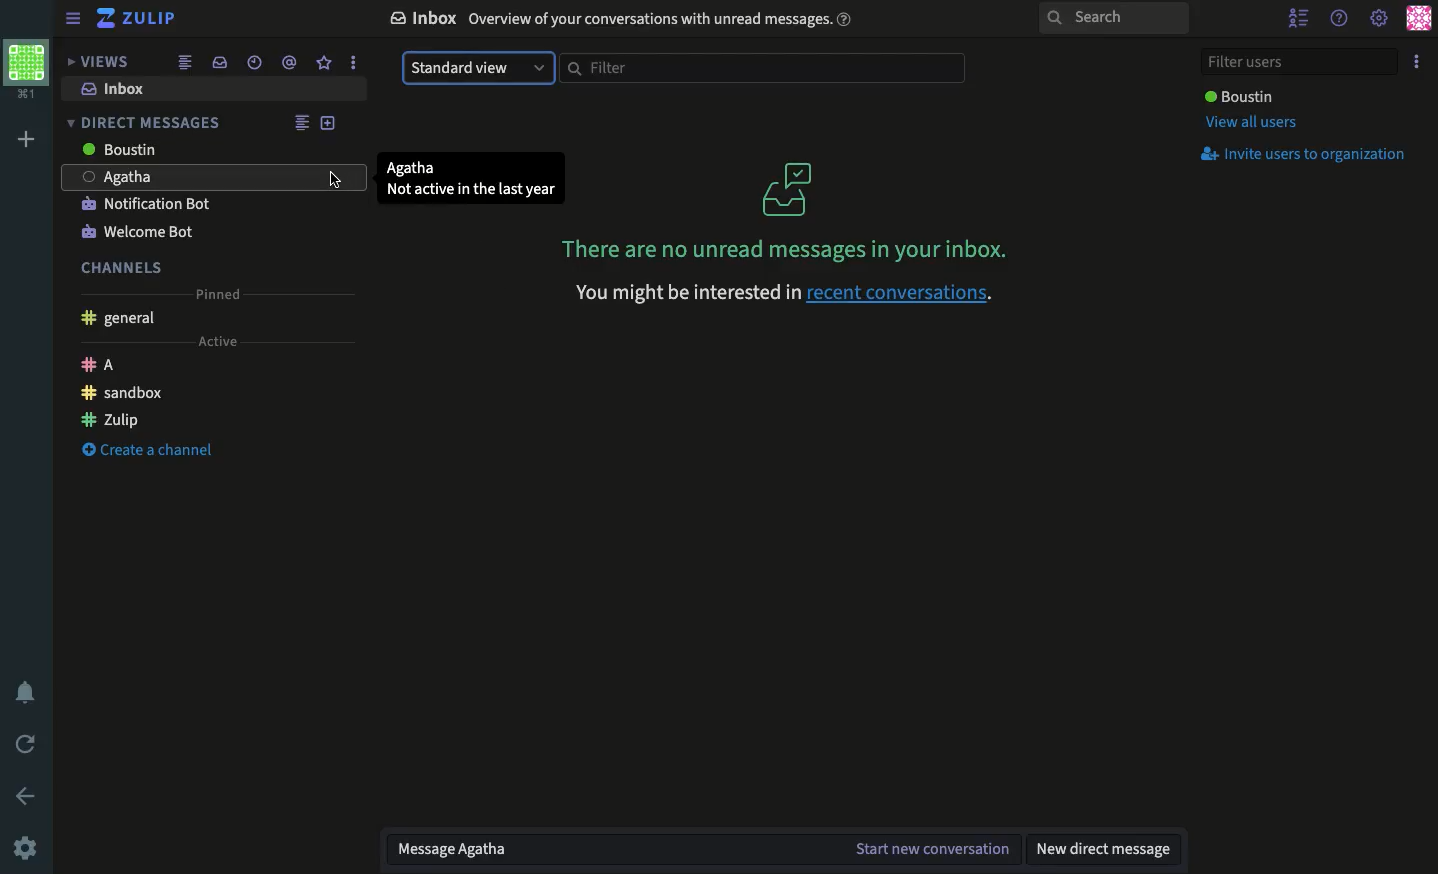 The image size is (1438, 874). What do you see at coordinates (623, 17) in the screenshot?
I see `Inbox` at bounding box center [623, 17].